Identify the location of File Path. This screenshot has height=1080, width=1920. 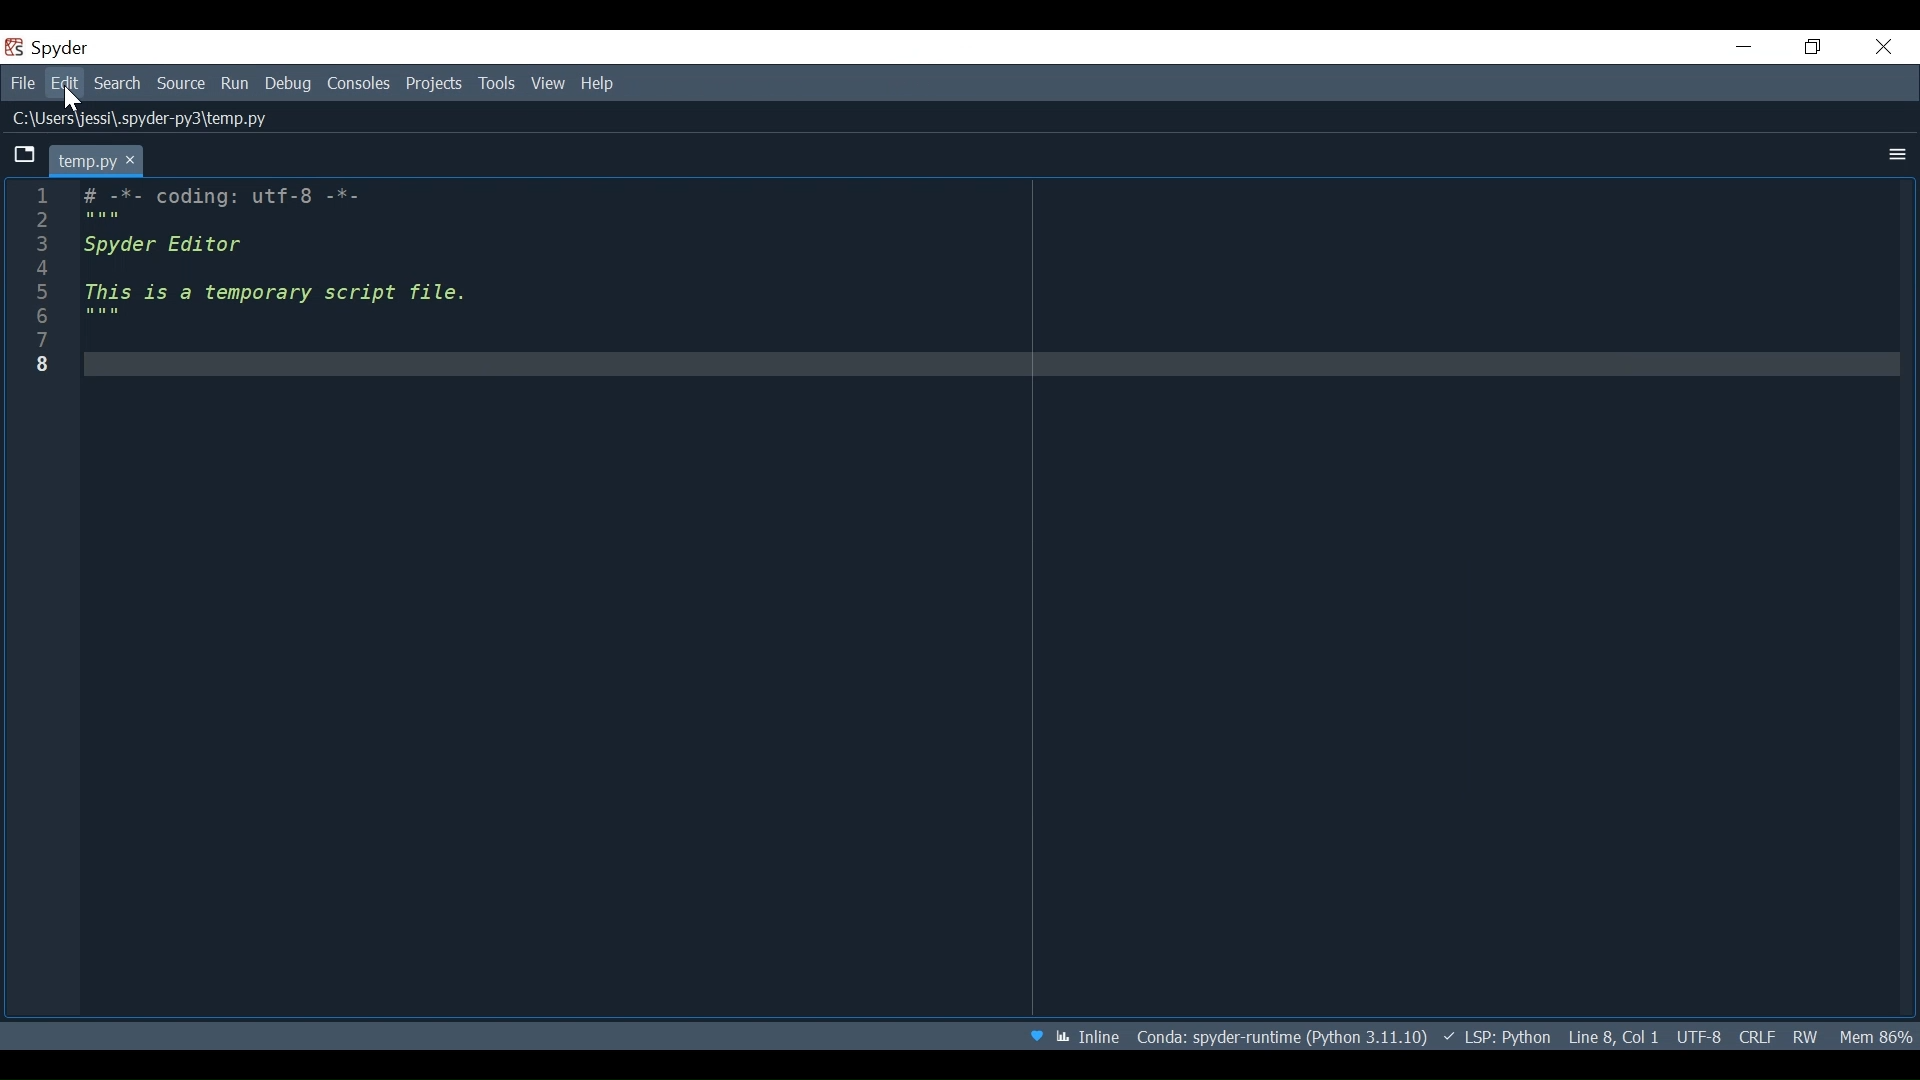
(149, 120).